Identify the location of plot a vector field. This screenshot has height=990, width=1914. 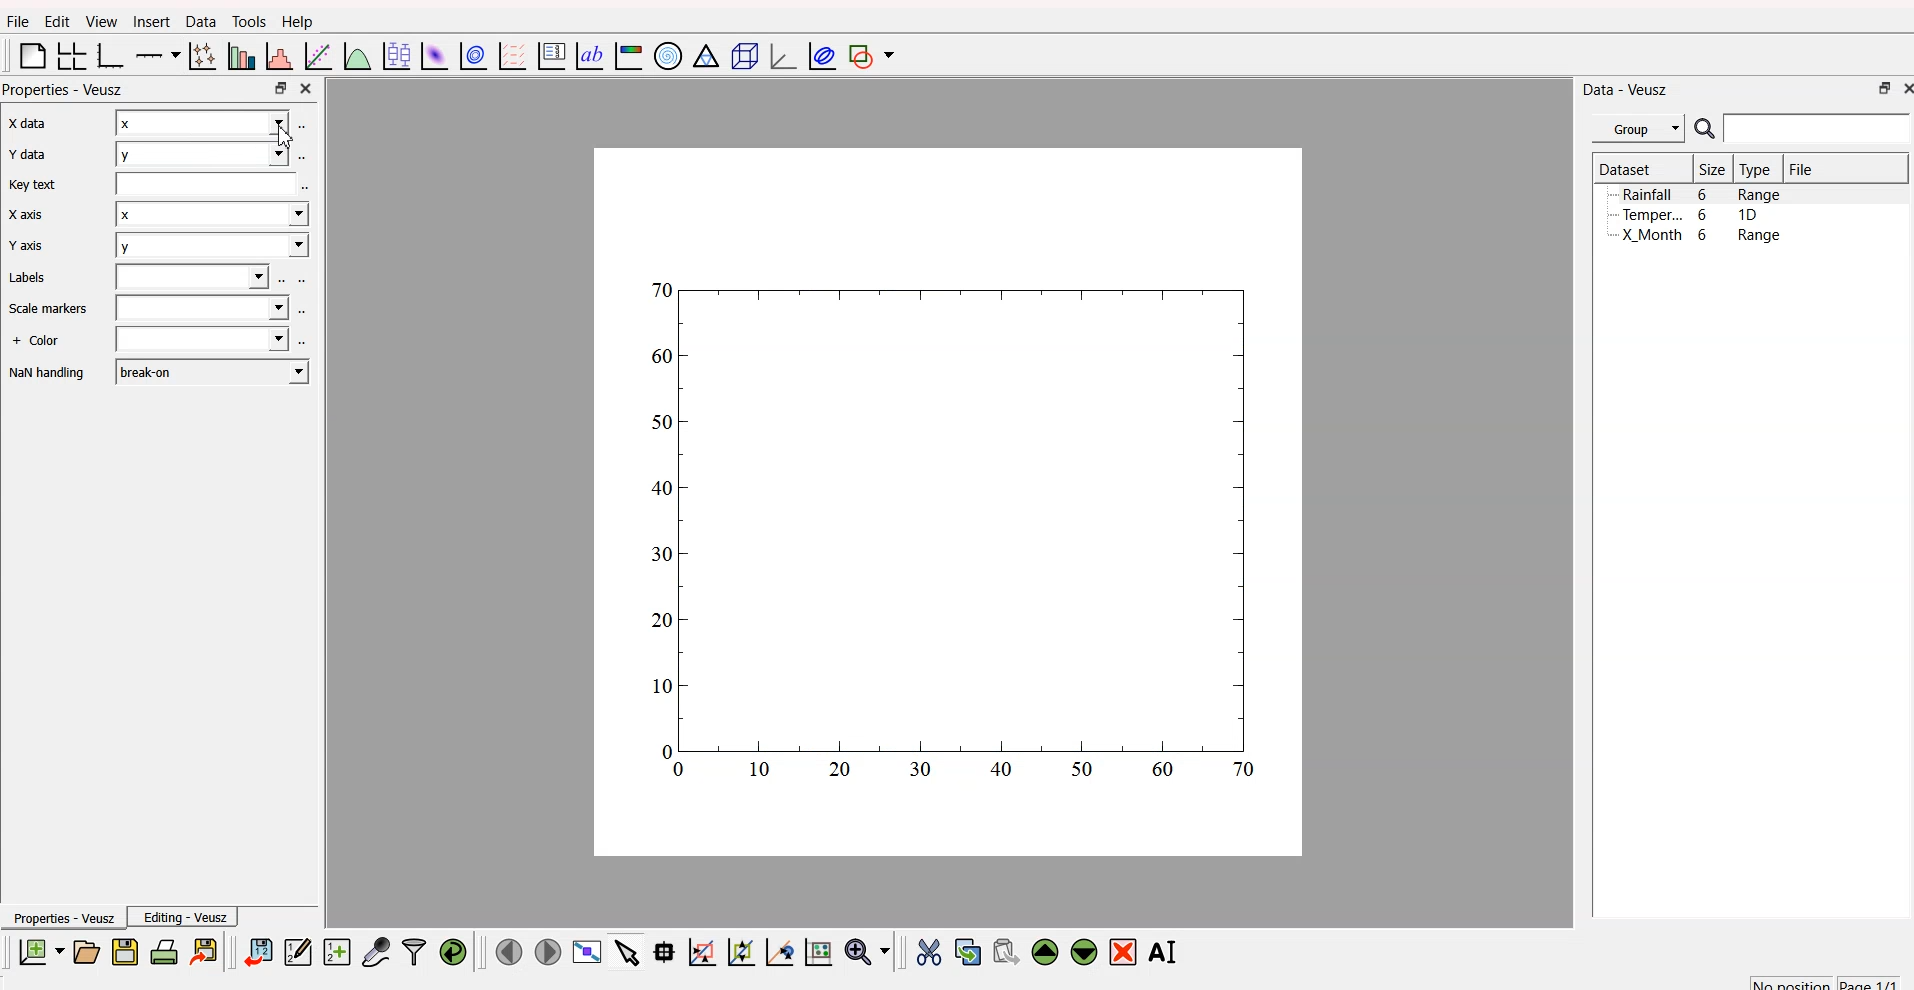
(510, 57).